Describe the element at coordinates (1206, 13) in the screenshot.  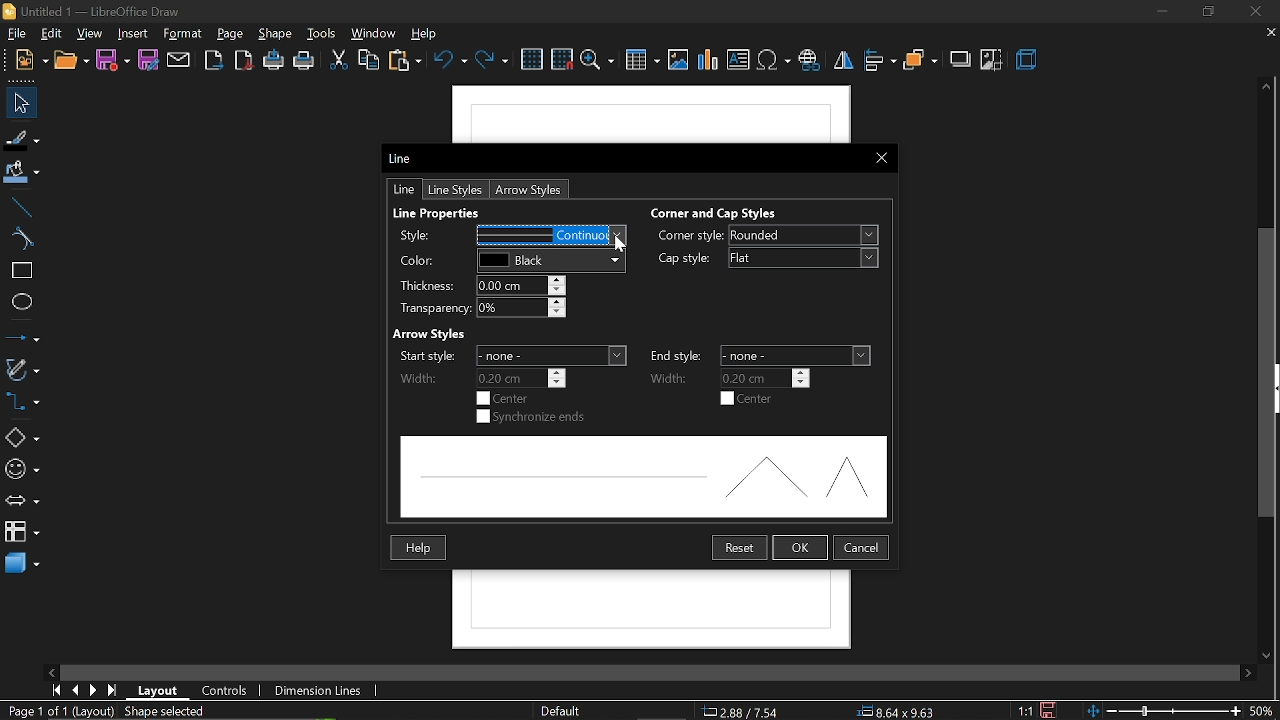
I see `restore down` at that location.